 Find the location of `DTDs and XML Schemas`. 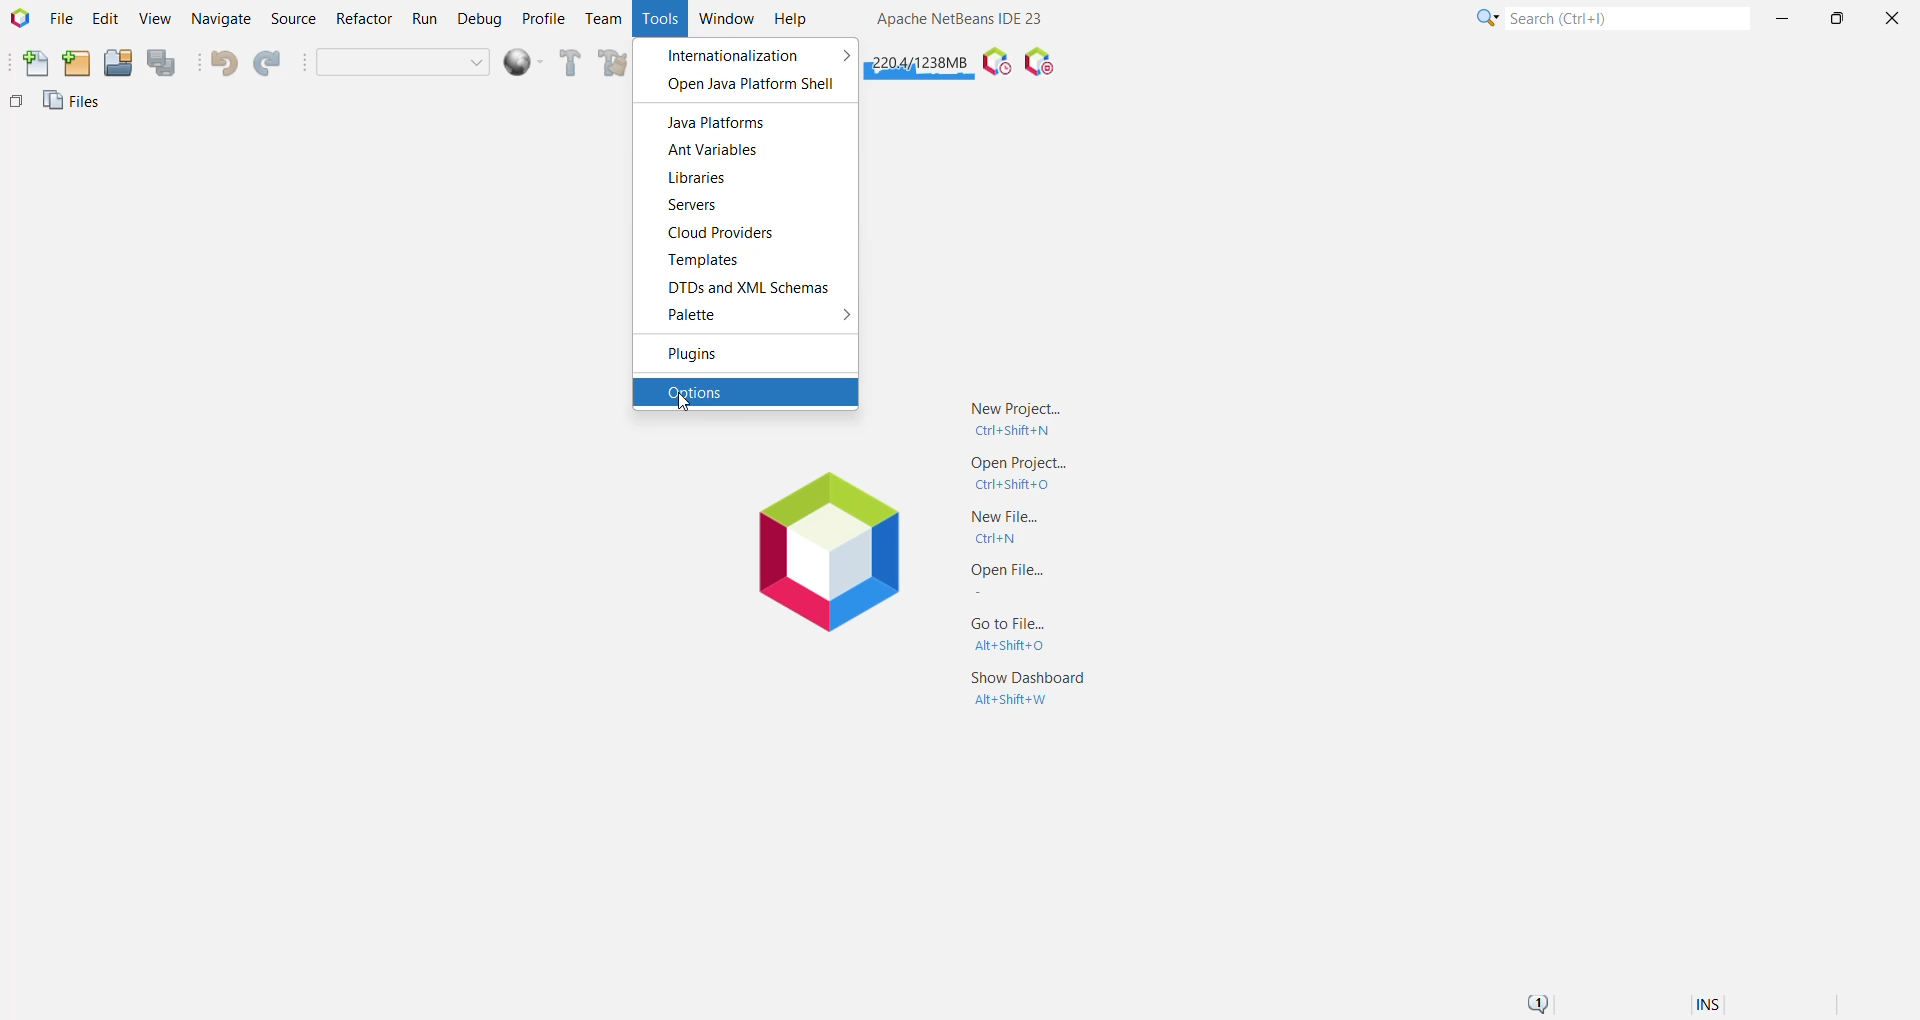

DTDs and XML Schemas is located at coordinates (751, 288).